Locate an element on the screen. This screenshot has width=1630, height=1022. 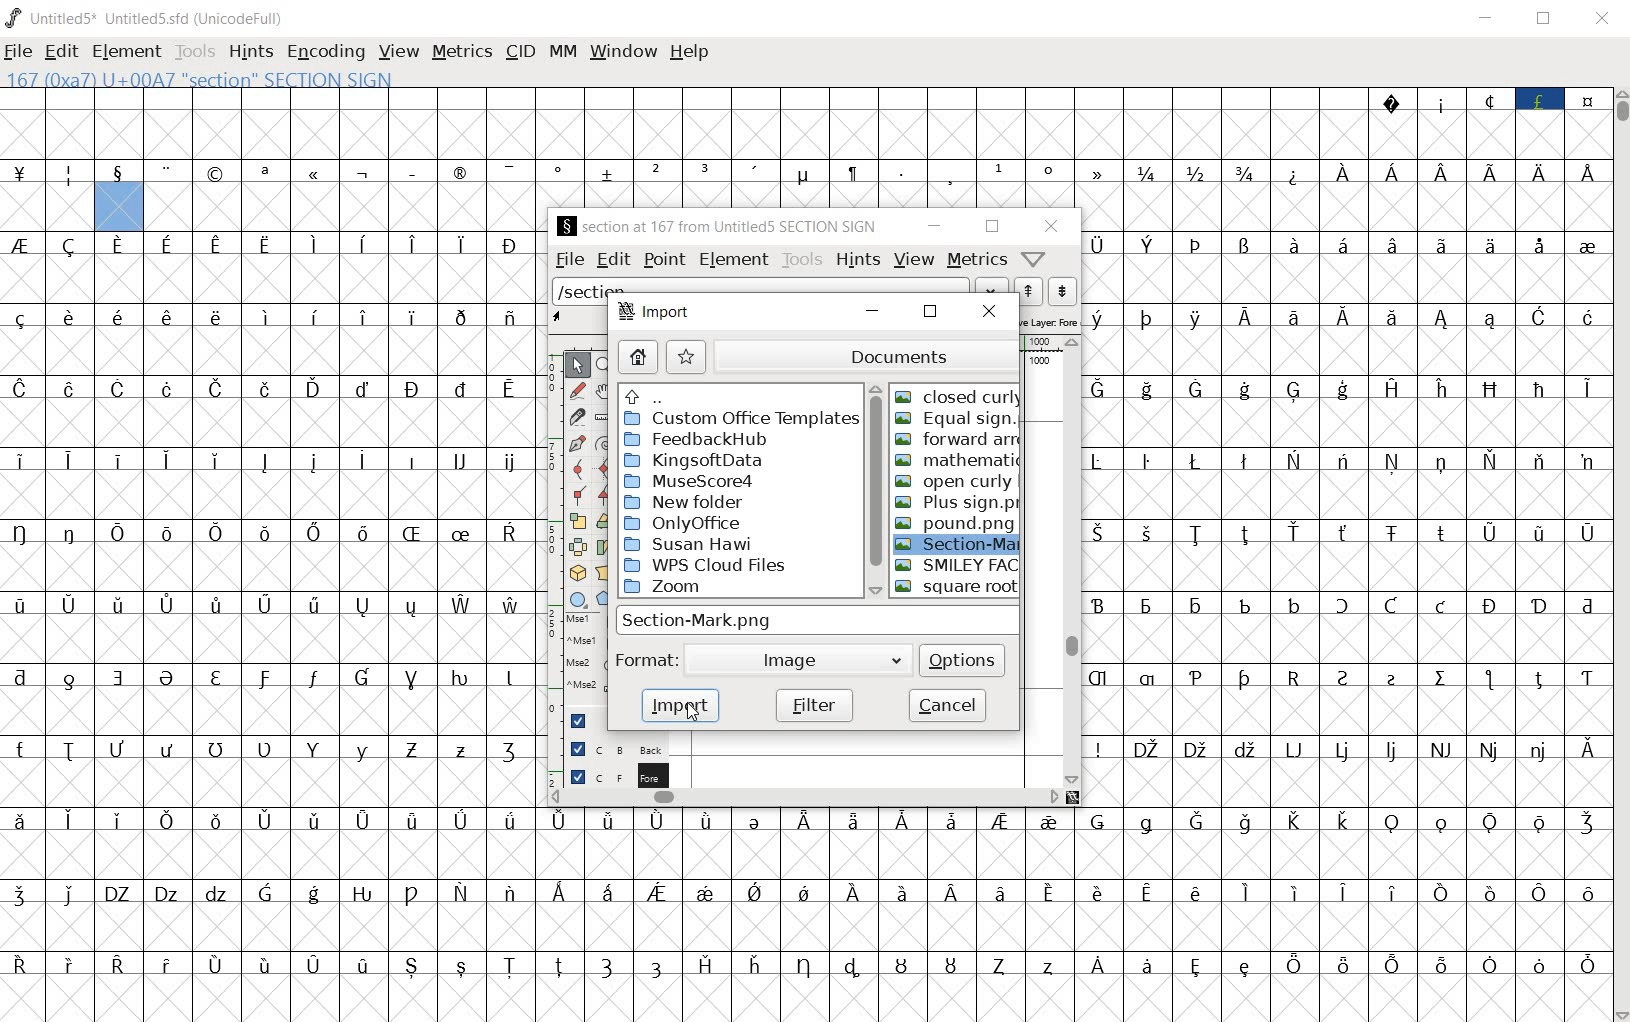
image is located at coordinates (800, 661).